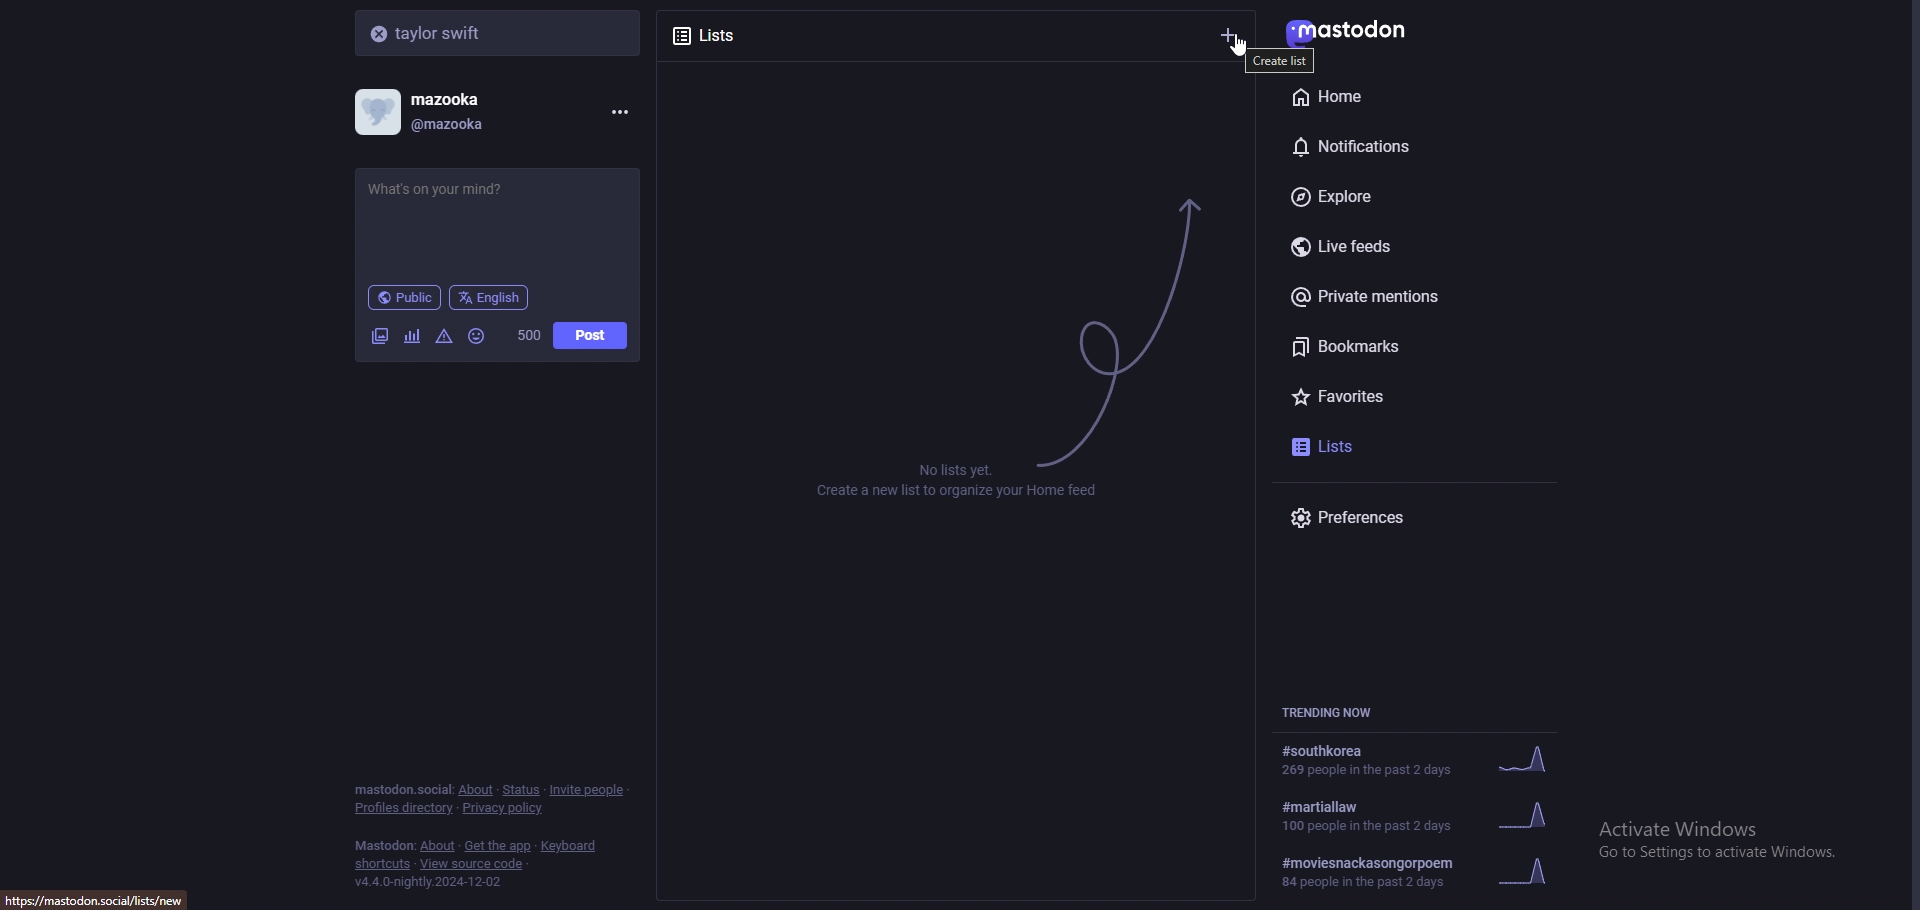  I want to click on get the app, so click(498, 846).